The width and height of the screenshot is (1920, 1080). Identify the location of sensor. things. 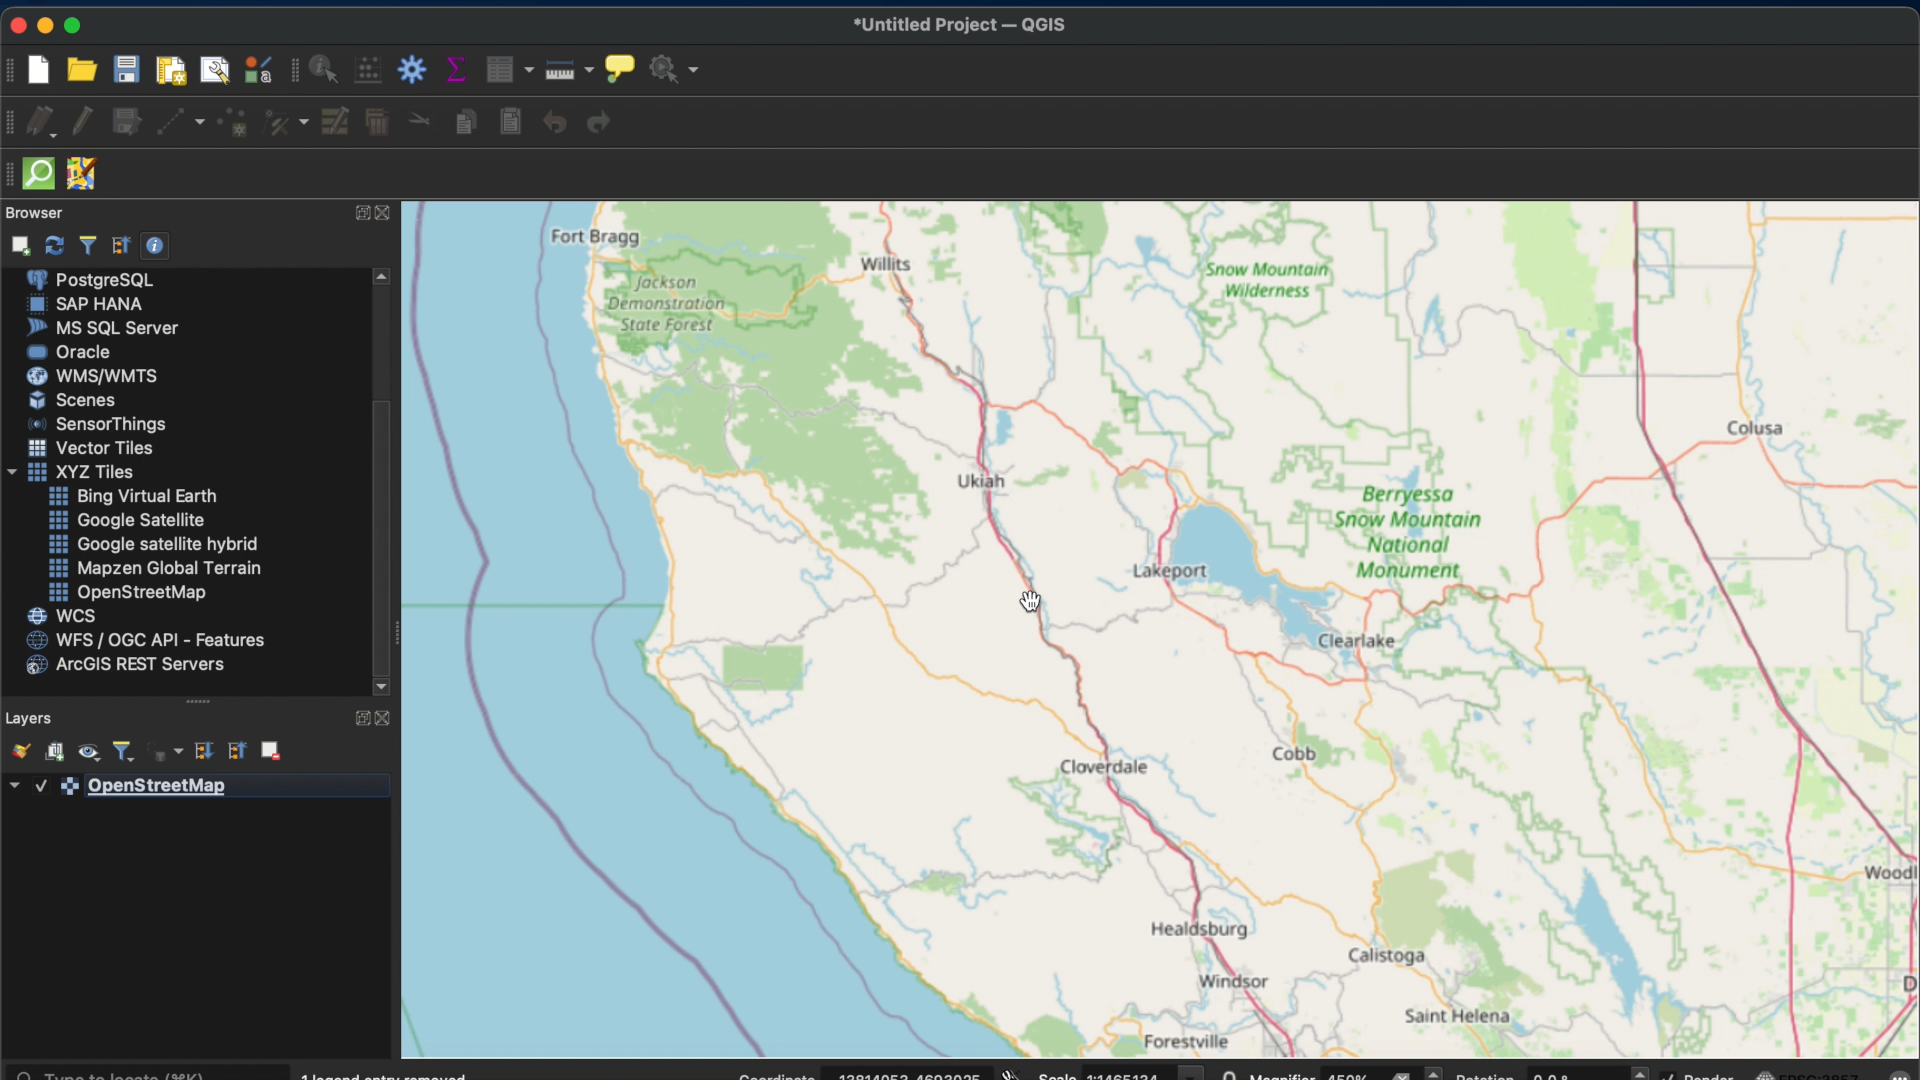
(91, 423).